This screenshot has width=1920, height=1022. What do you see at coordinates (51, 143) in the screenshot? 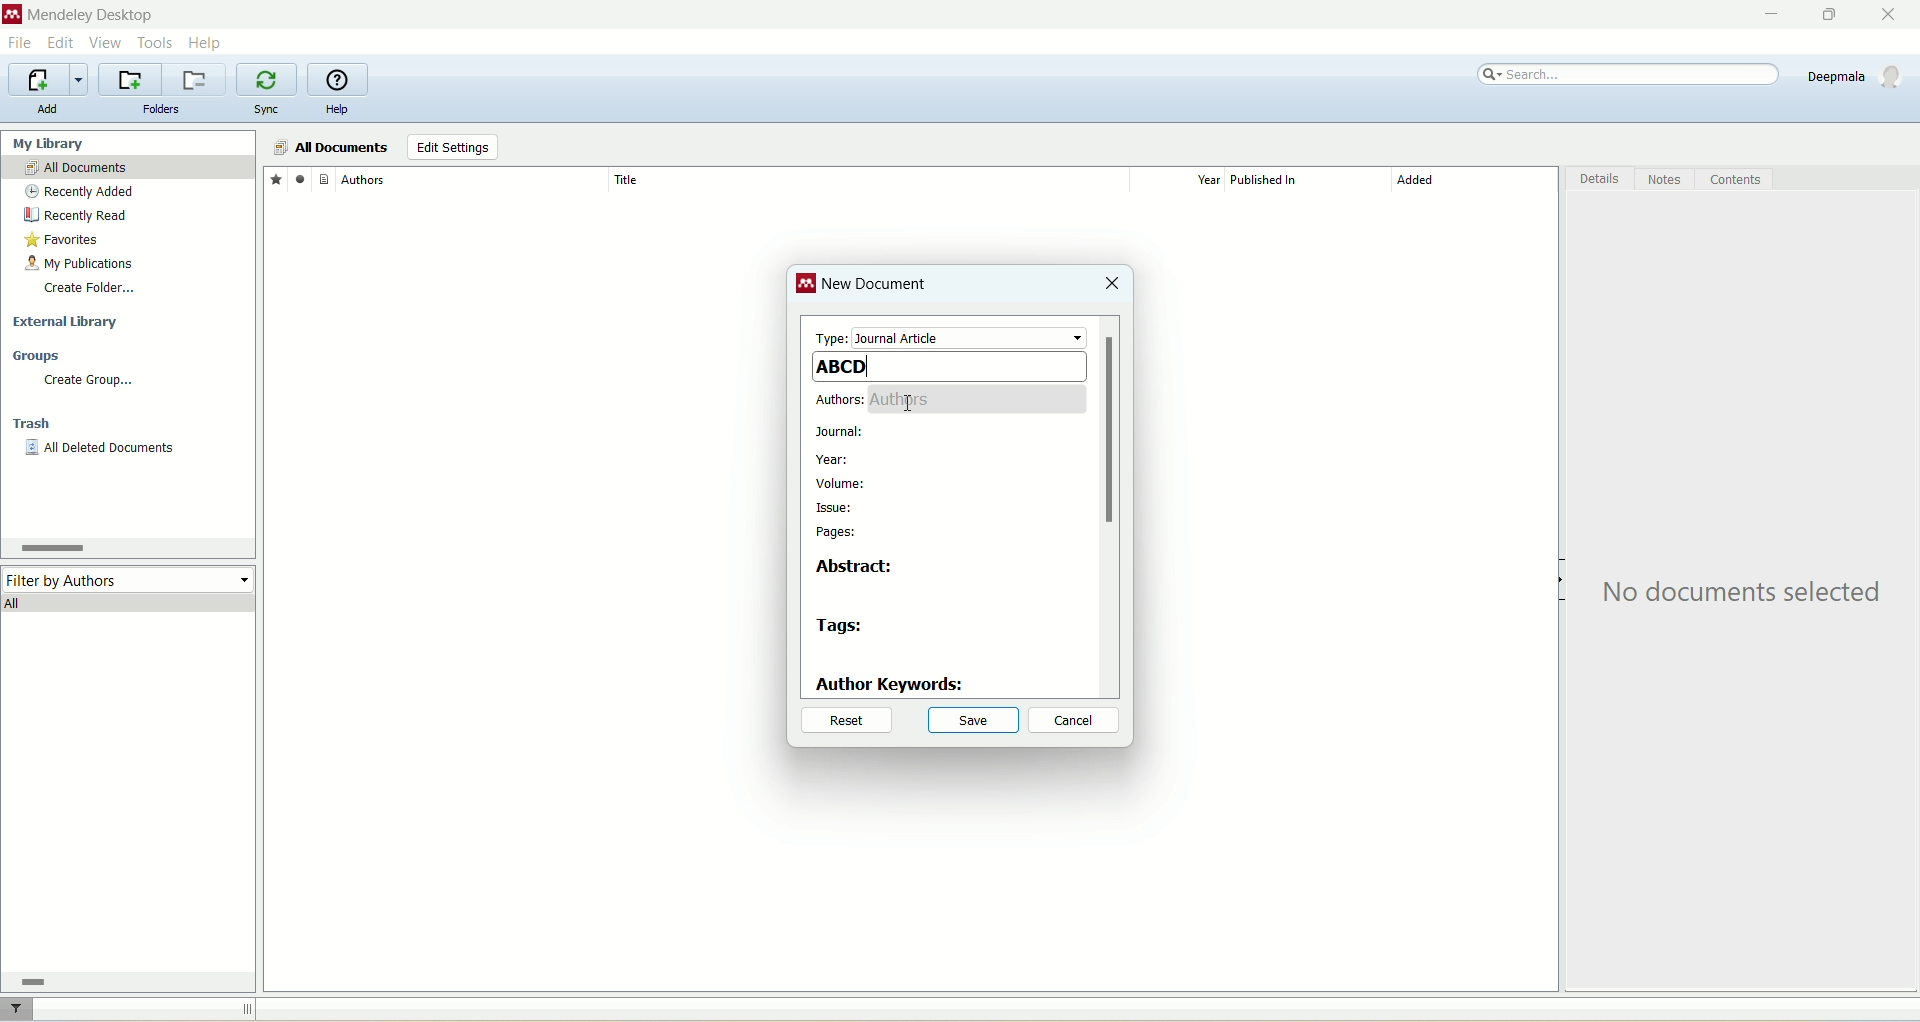
I see `my library` at bounding box center [51, 143].